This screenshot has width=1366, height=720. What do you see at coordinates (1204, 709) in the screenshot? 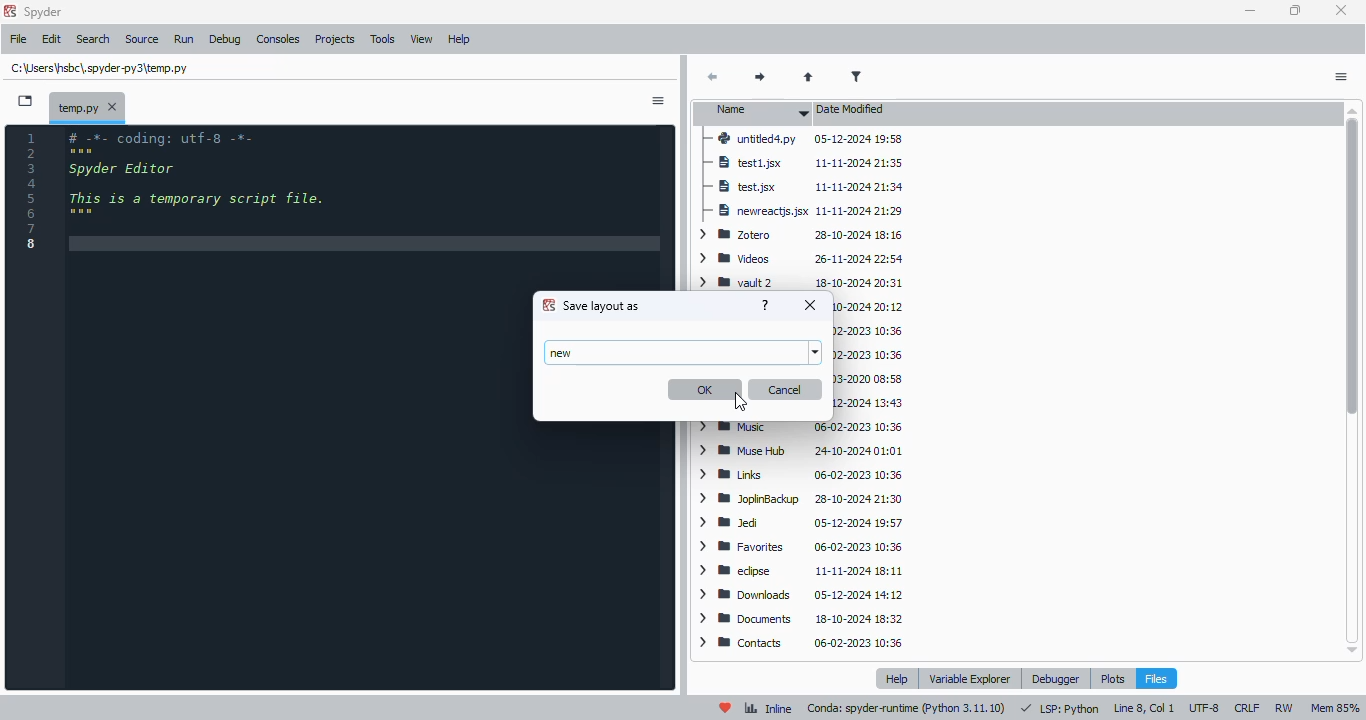
I see `UTF-8` at bounding box center [1204, 709].